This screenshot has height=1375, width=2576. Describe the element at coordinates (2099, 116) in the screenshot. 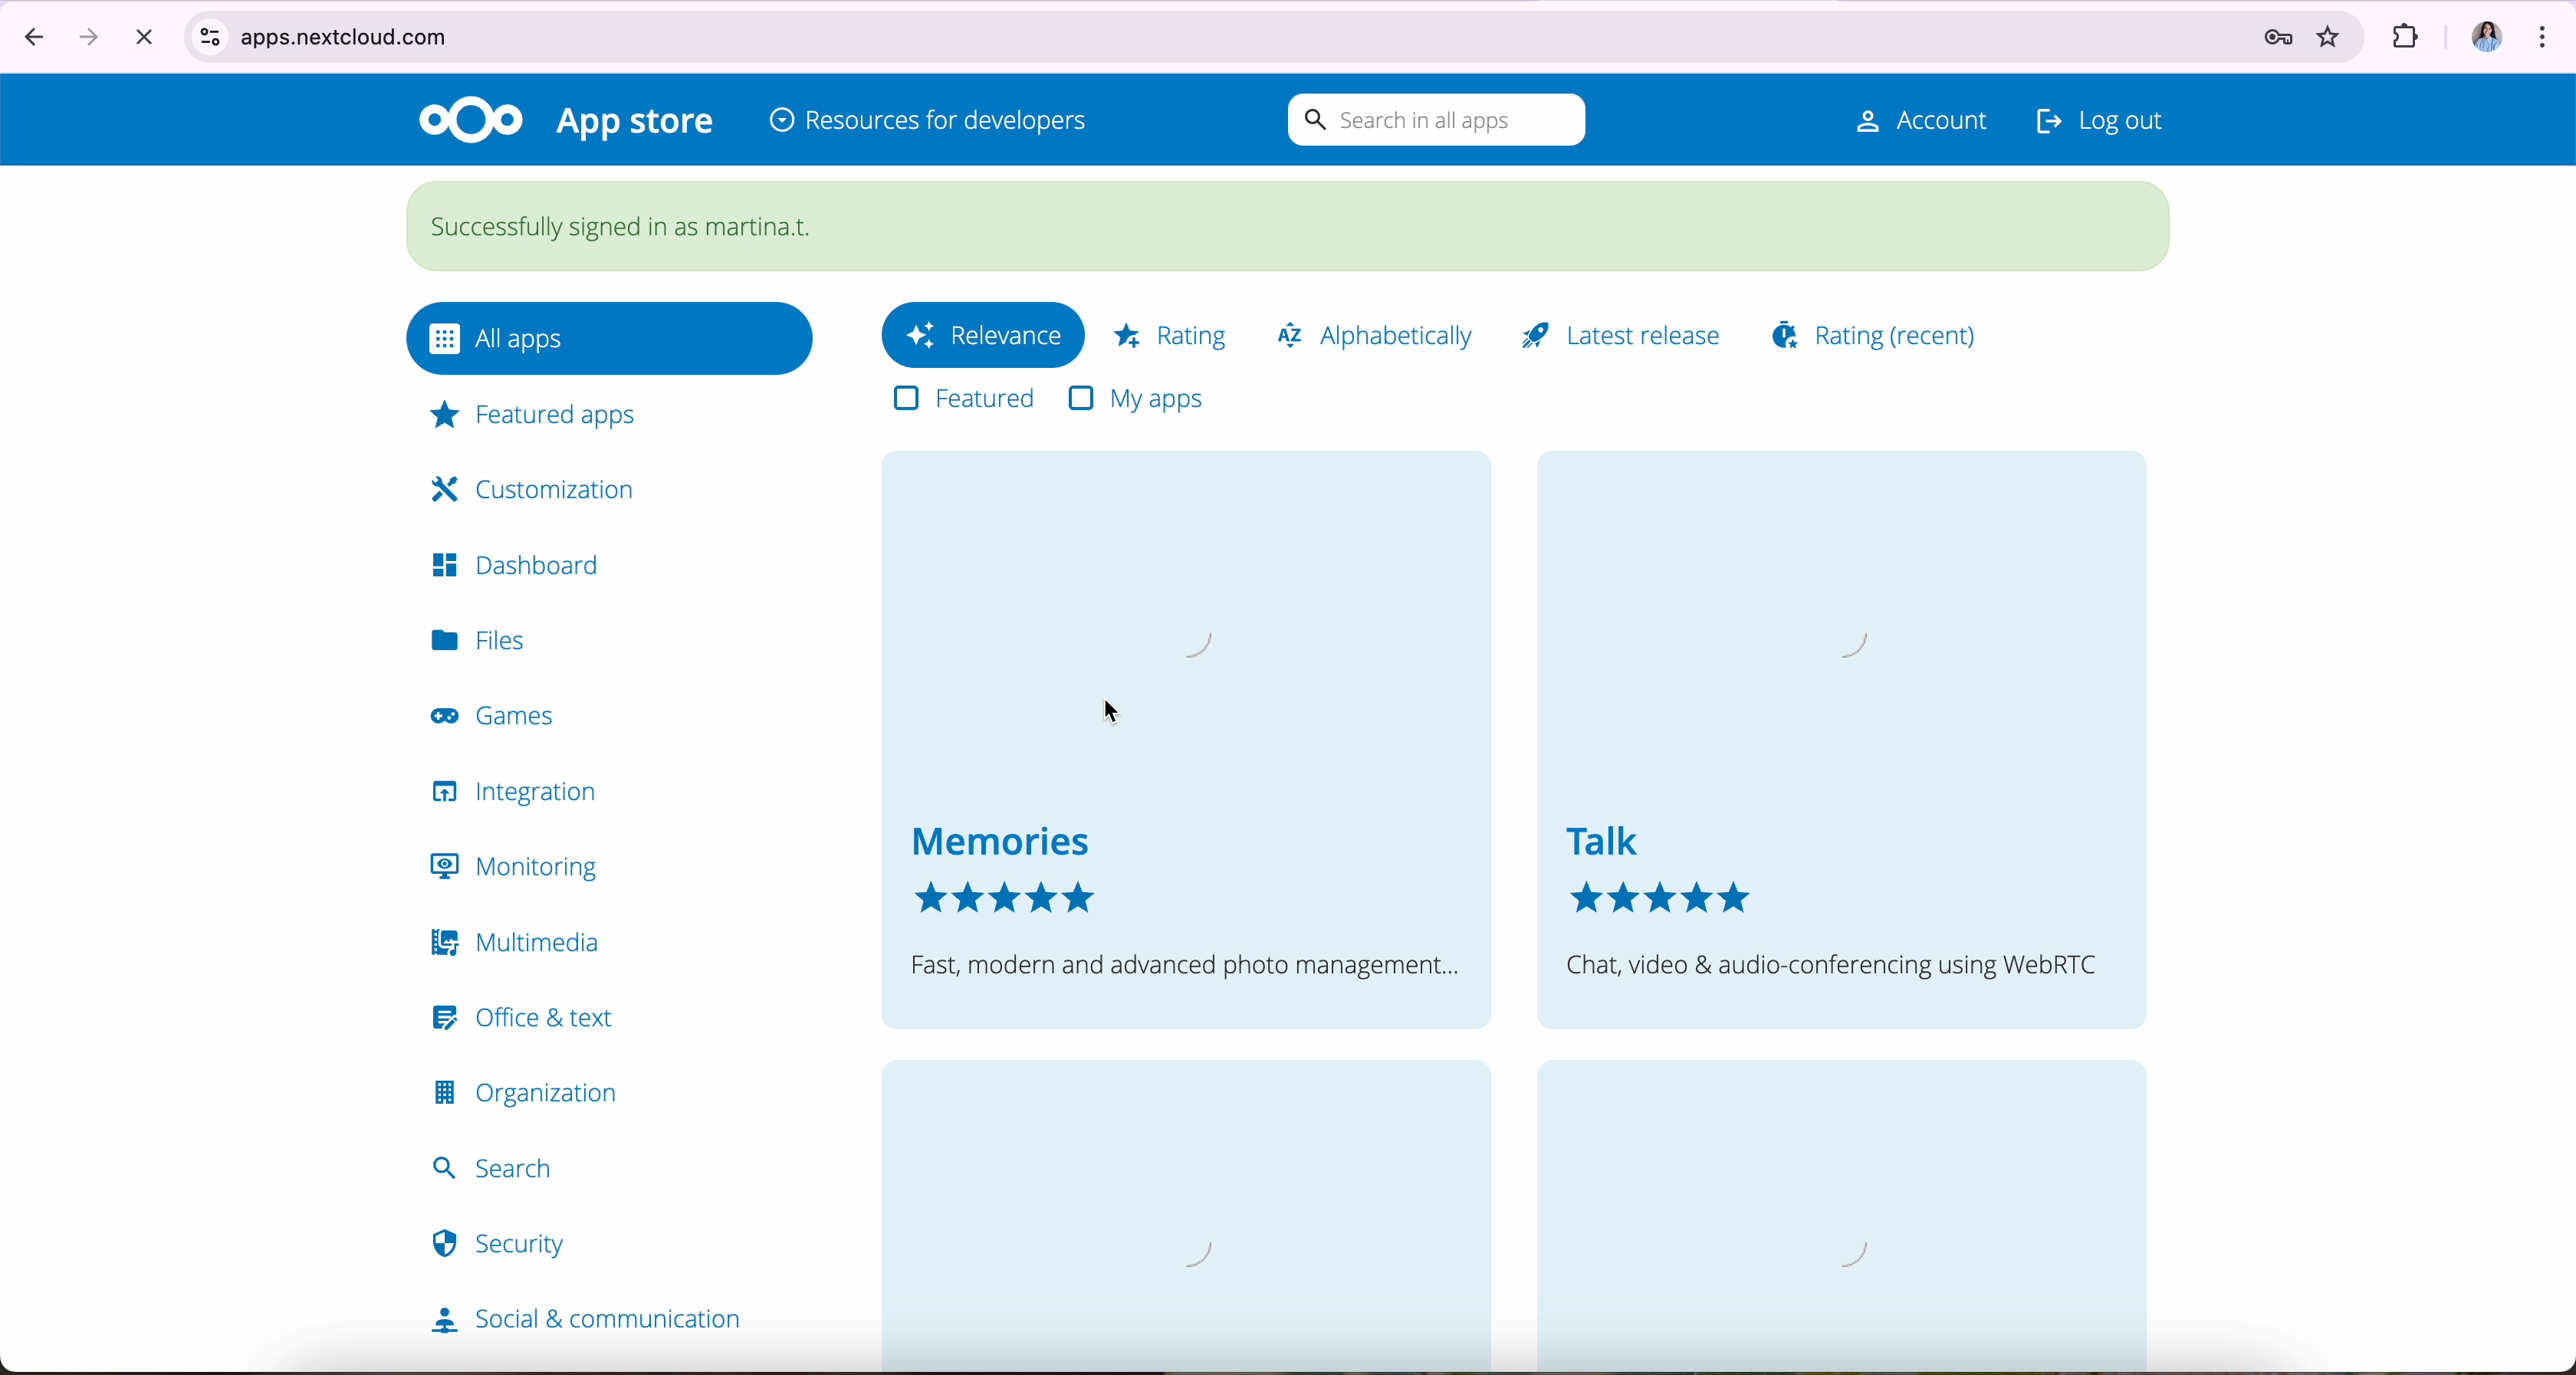

I see `log out` at that location.